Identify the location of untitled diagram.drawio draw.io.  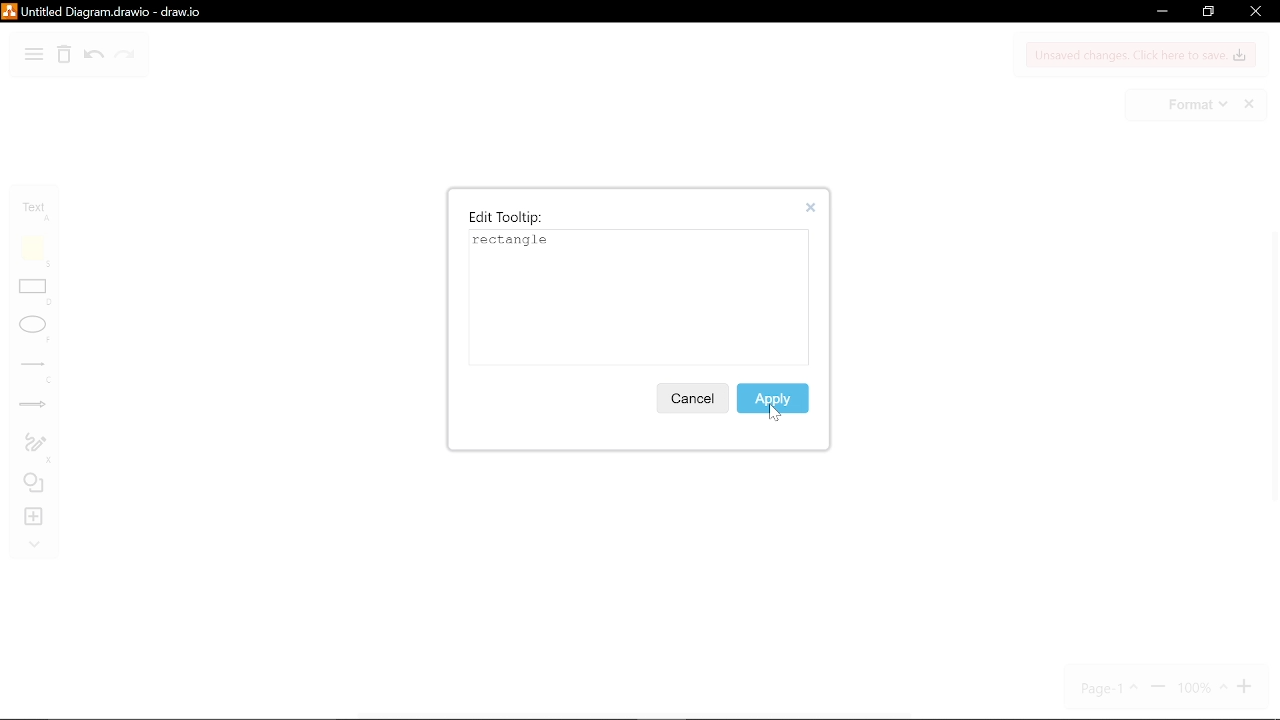
(128, 11).